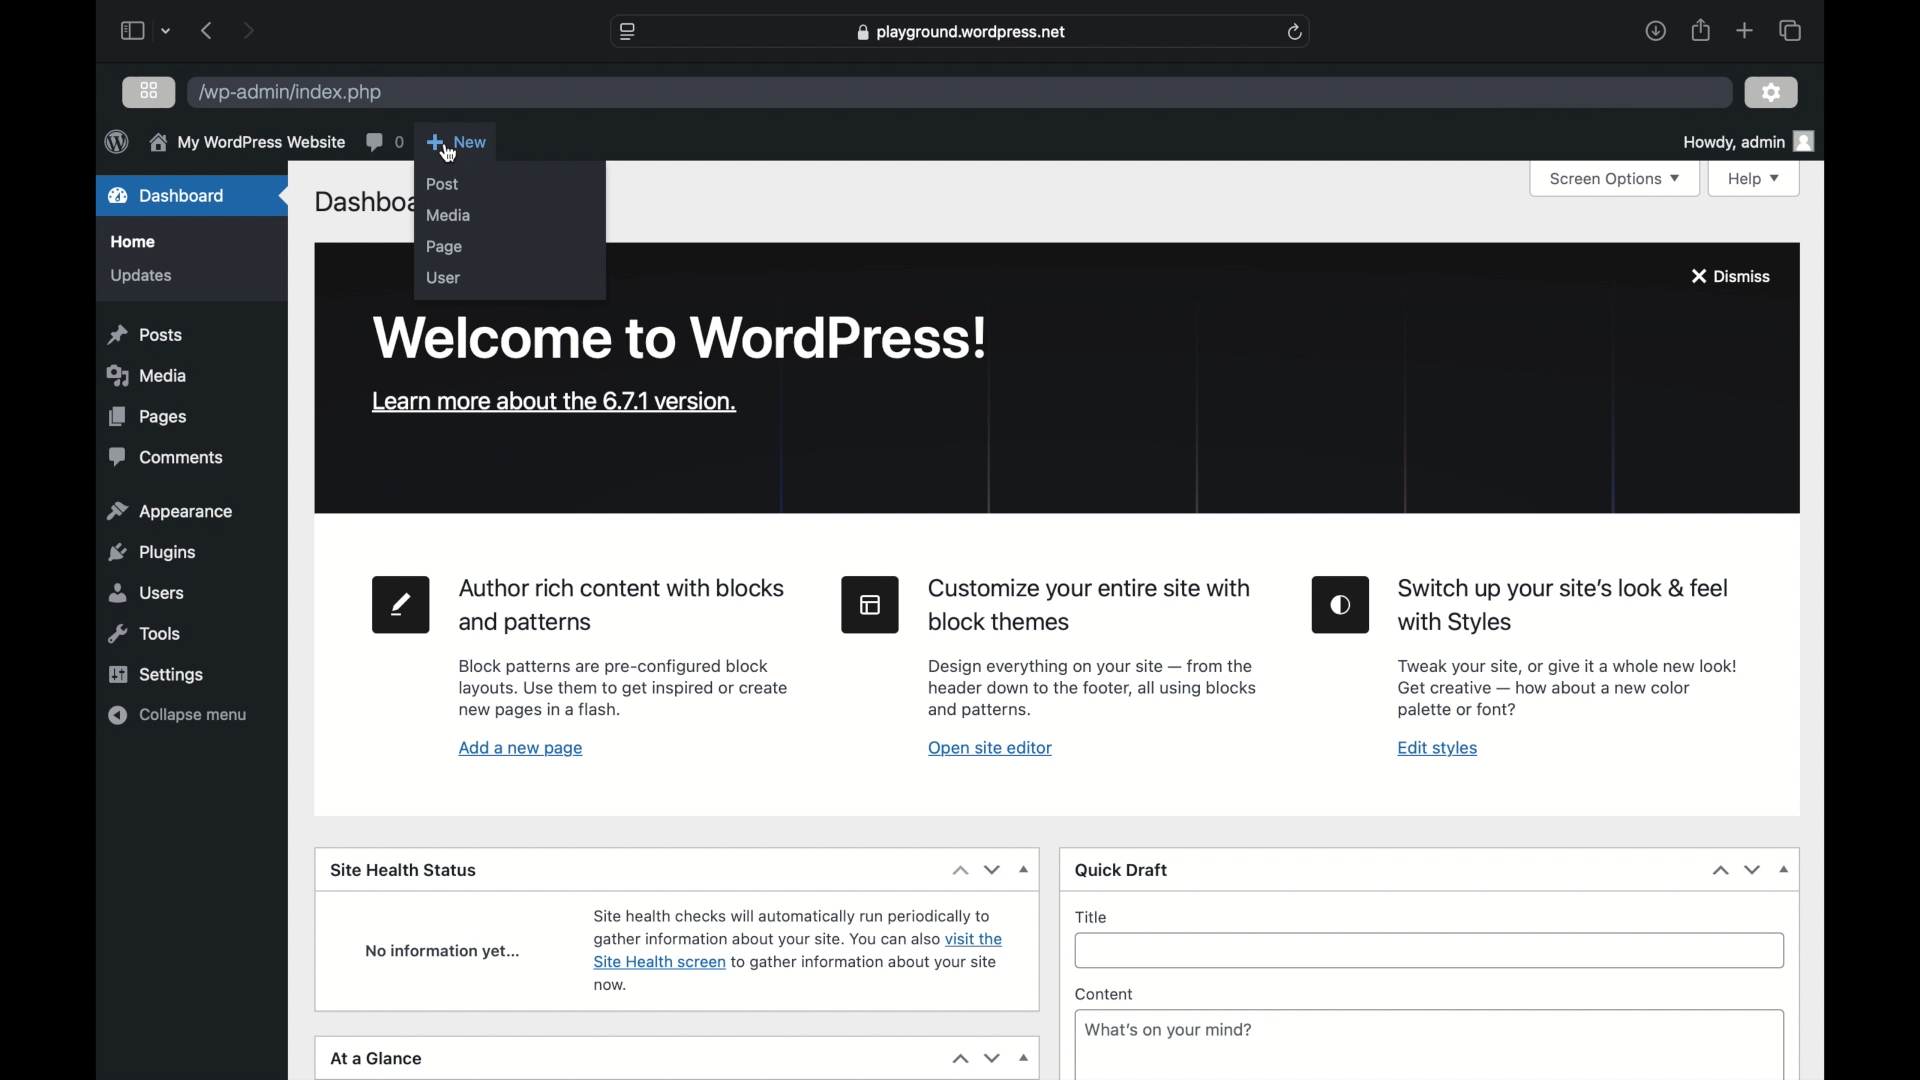  Describe the element at coordinates (990, 749) in the screenshot. I see `open site editor` at that location.